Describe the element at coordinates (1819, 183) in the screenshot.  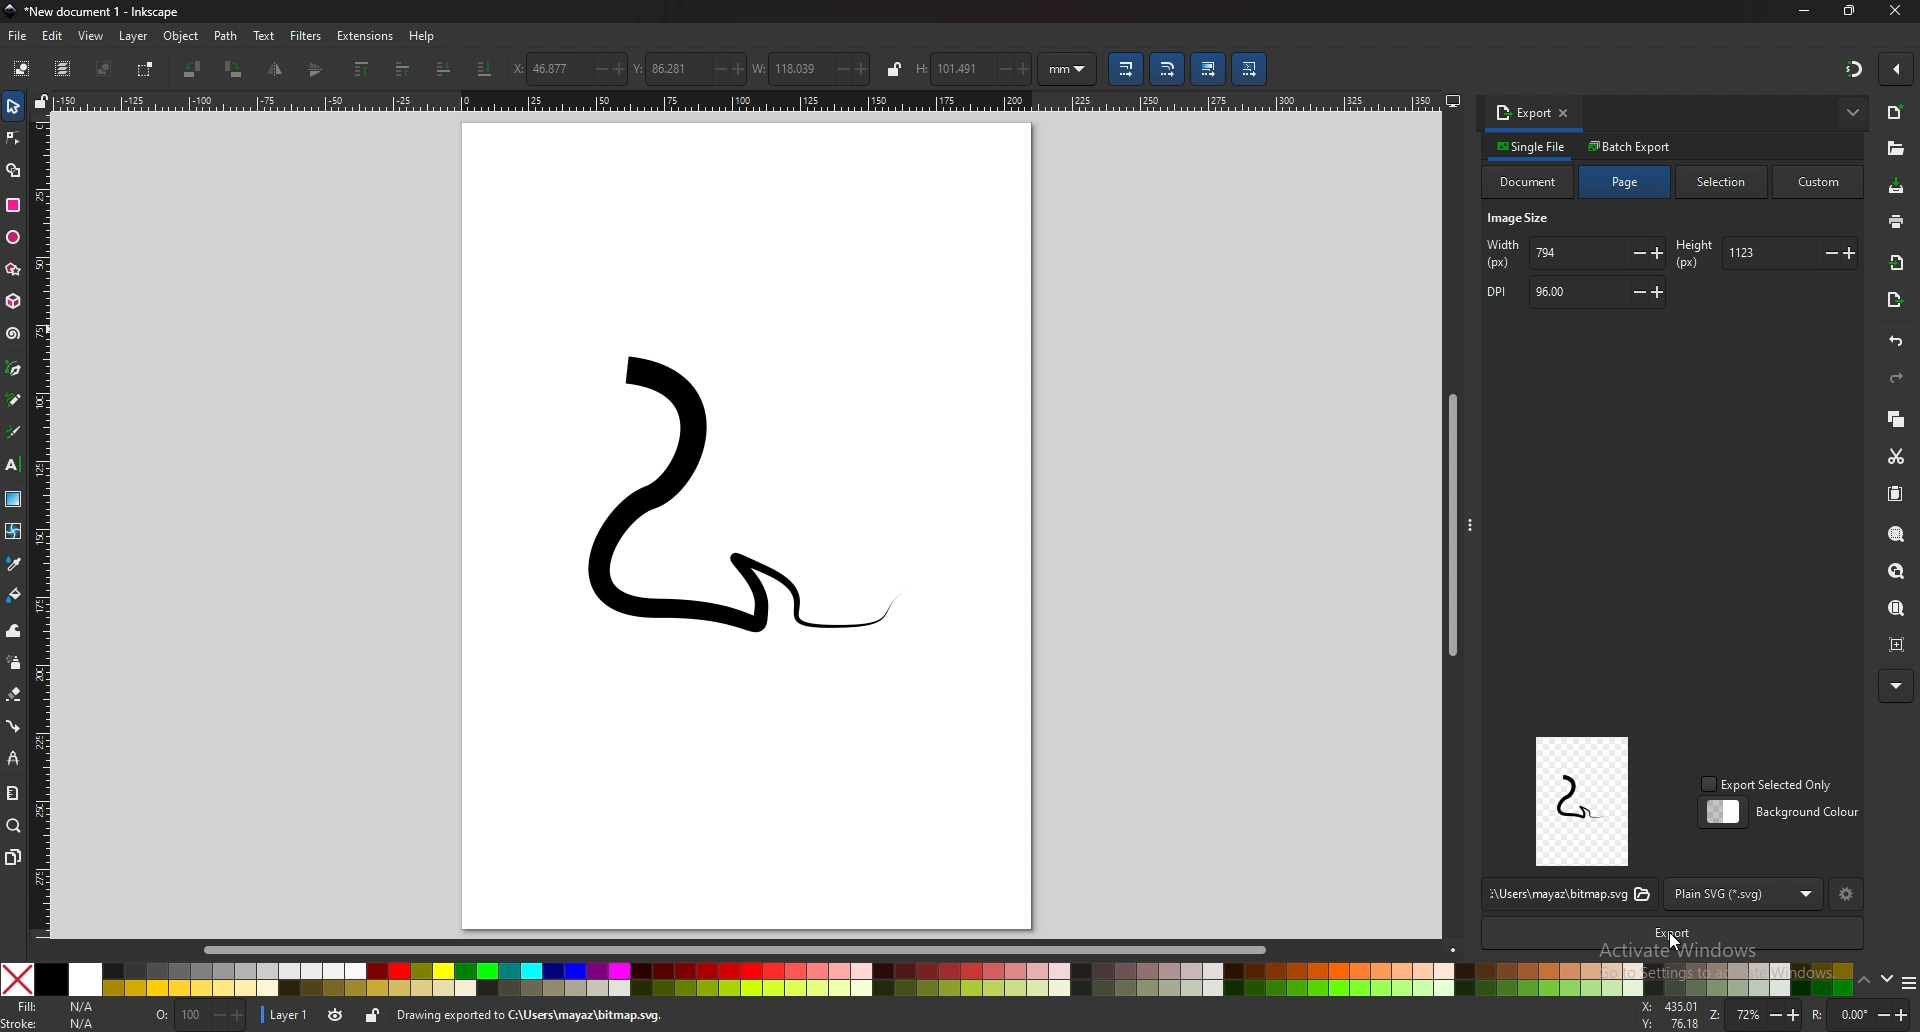
I see `custom` at that location.